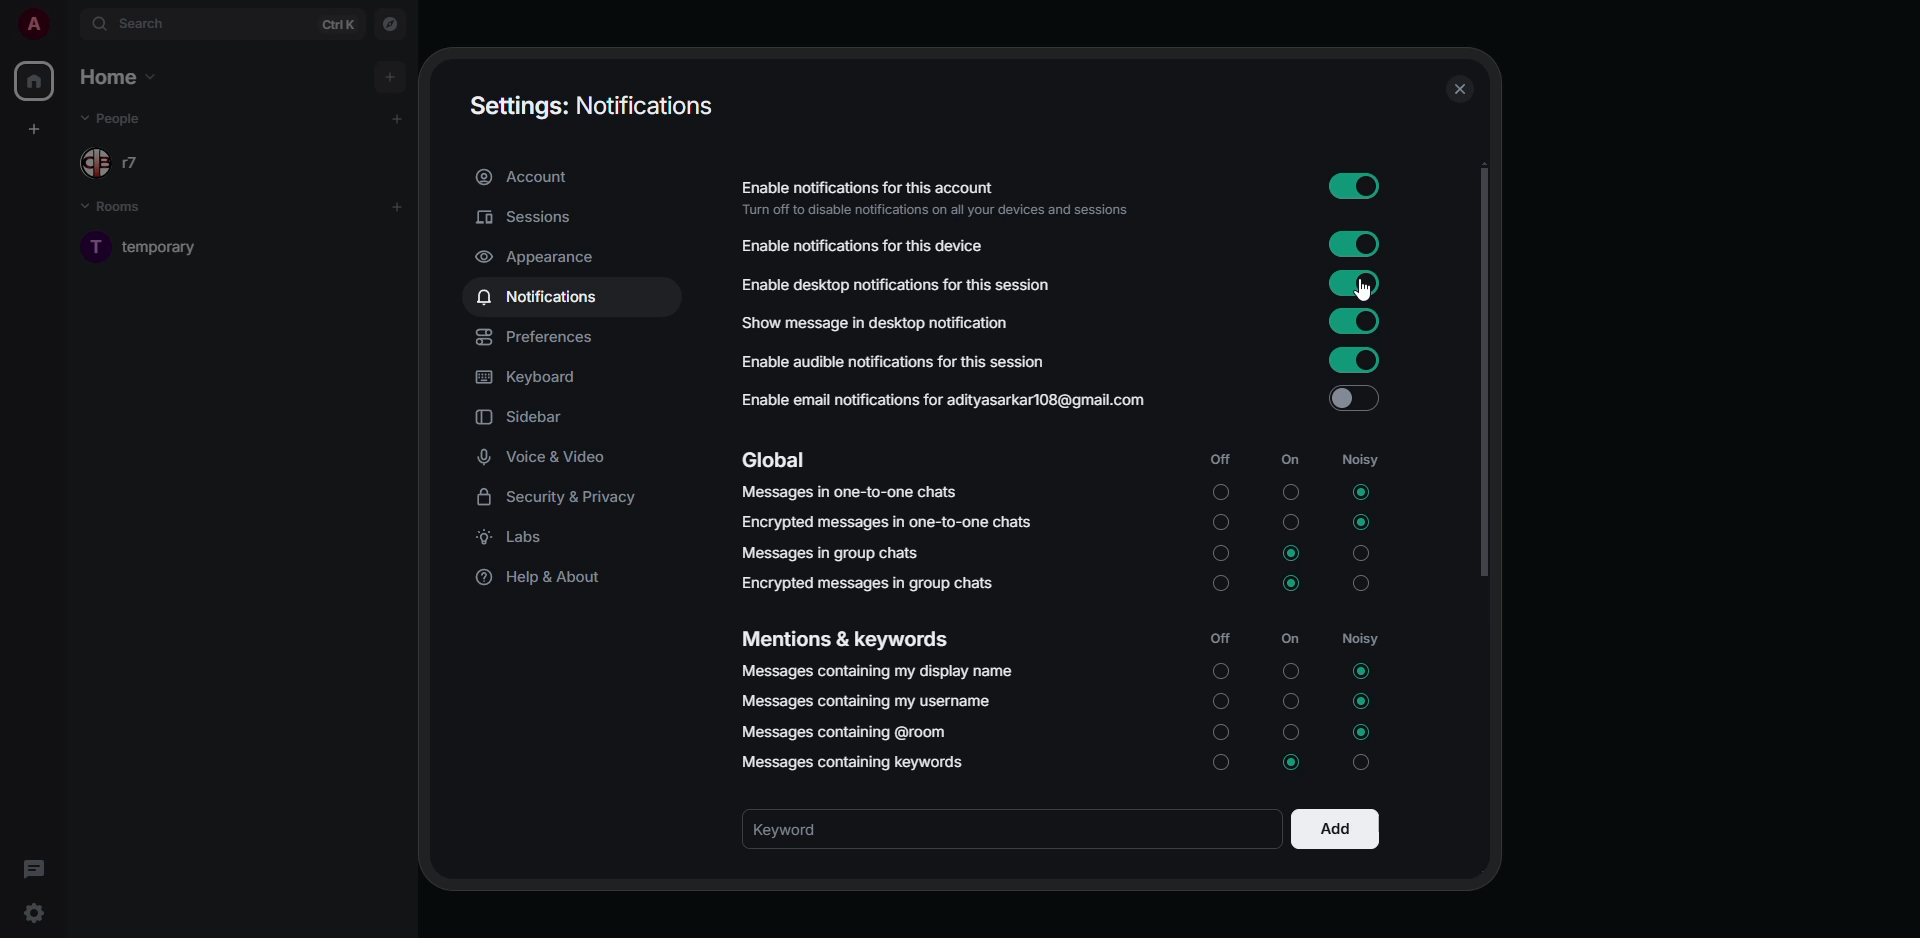 The height and width of the screenshot is (938, 1920). What do you see at coordinates (852, 494) in the screenshot?
I see `messages in one to one chats` at bounding box center [852, 494].